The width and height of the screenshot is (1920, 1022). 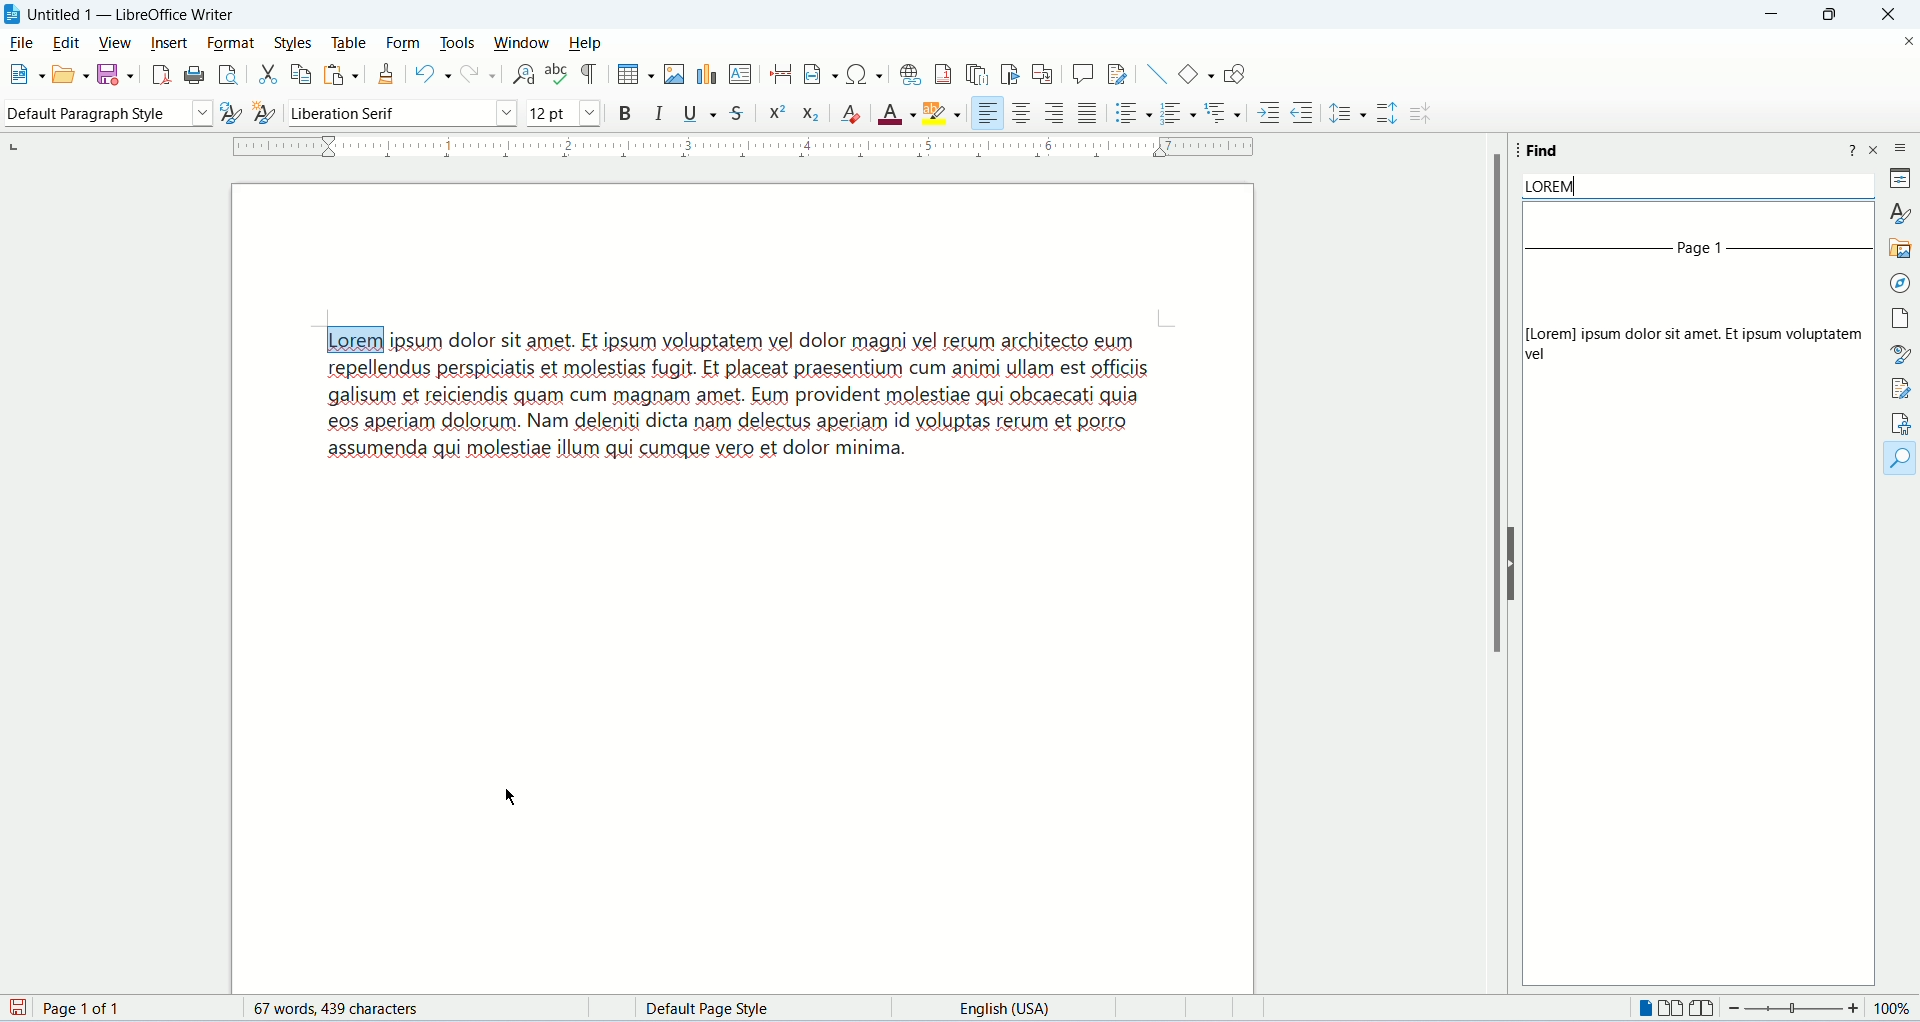 What do you see at coordinates (1903, 354) in the screenshot?
I see `style inspector` at bounding box center [1903, 354].